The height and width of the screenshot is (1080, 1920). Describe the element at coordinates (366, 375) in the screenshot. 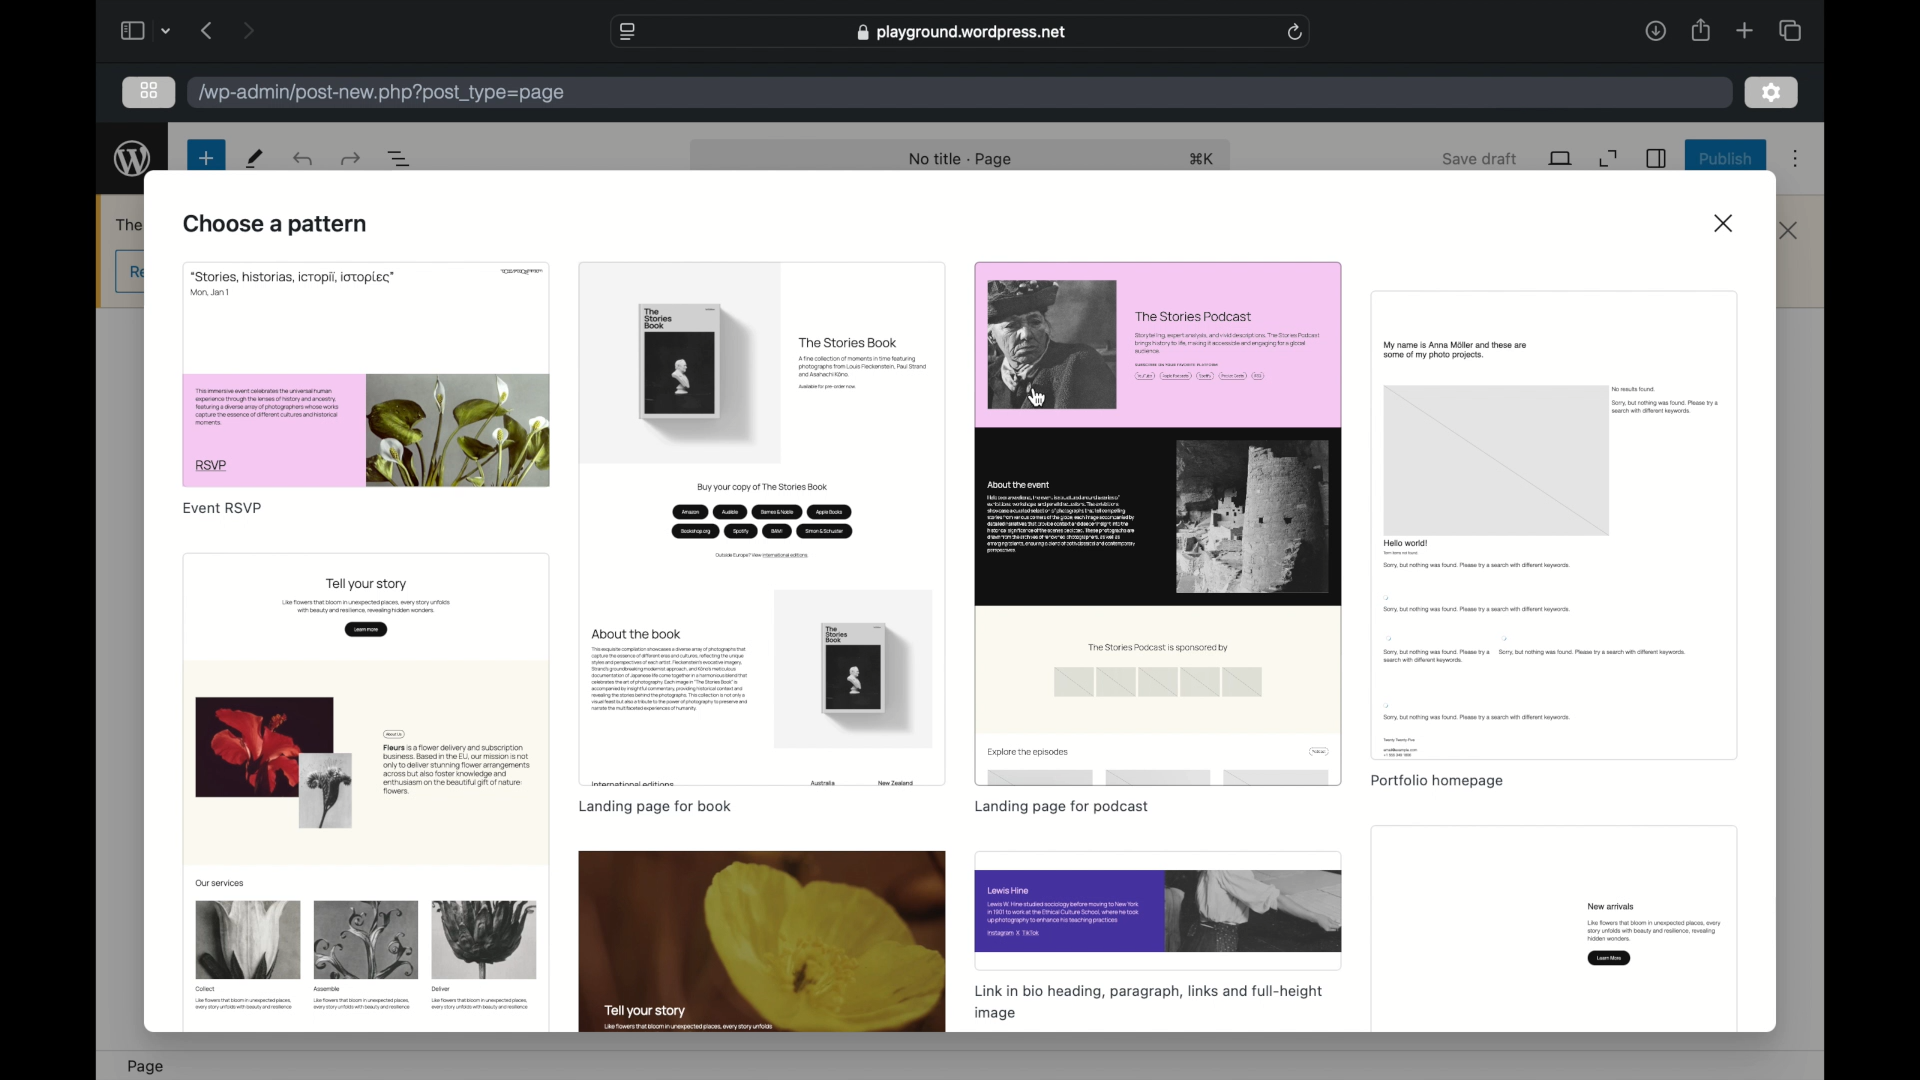

I see `preview` at that location.